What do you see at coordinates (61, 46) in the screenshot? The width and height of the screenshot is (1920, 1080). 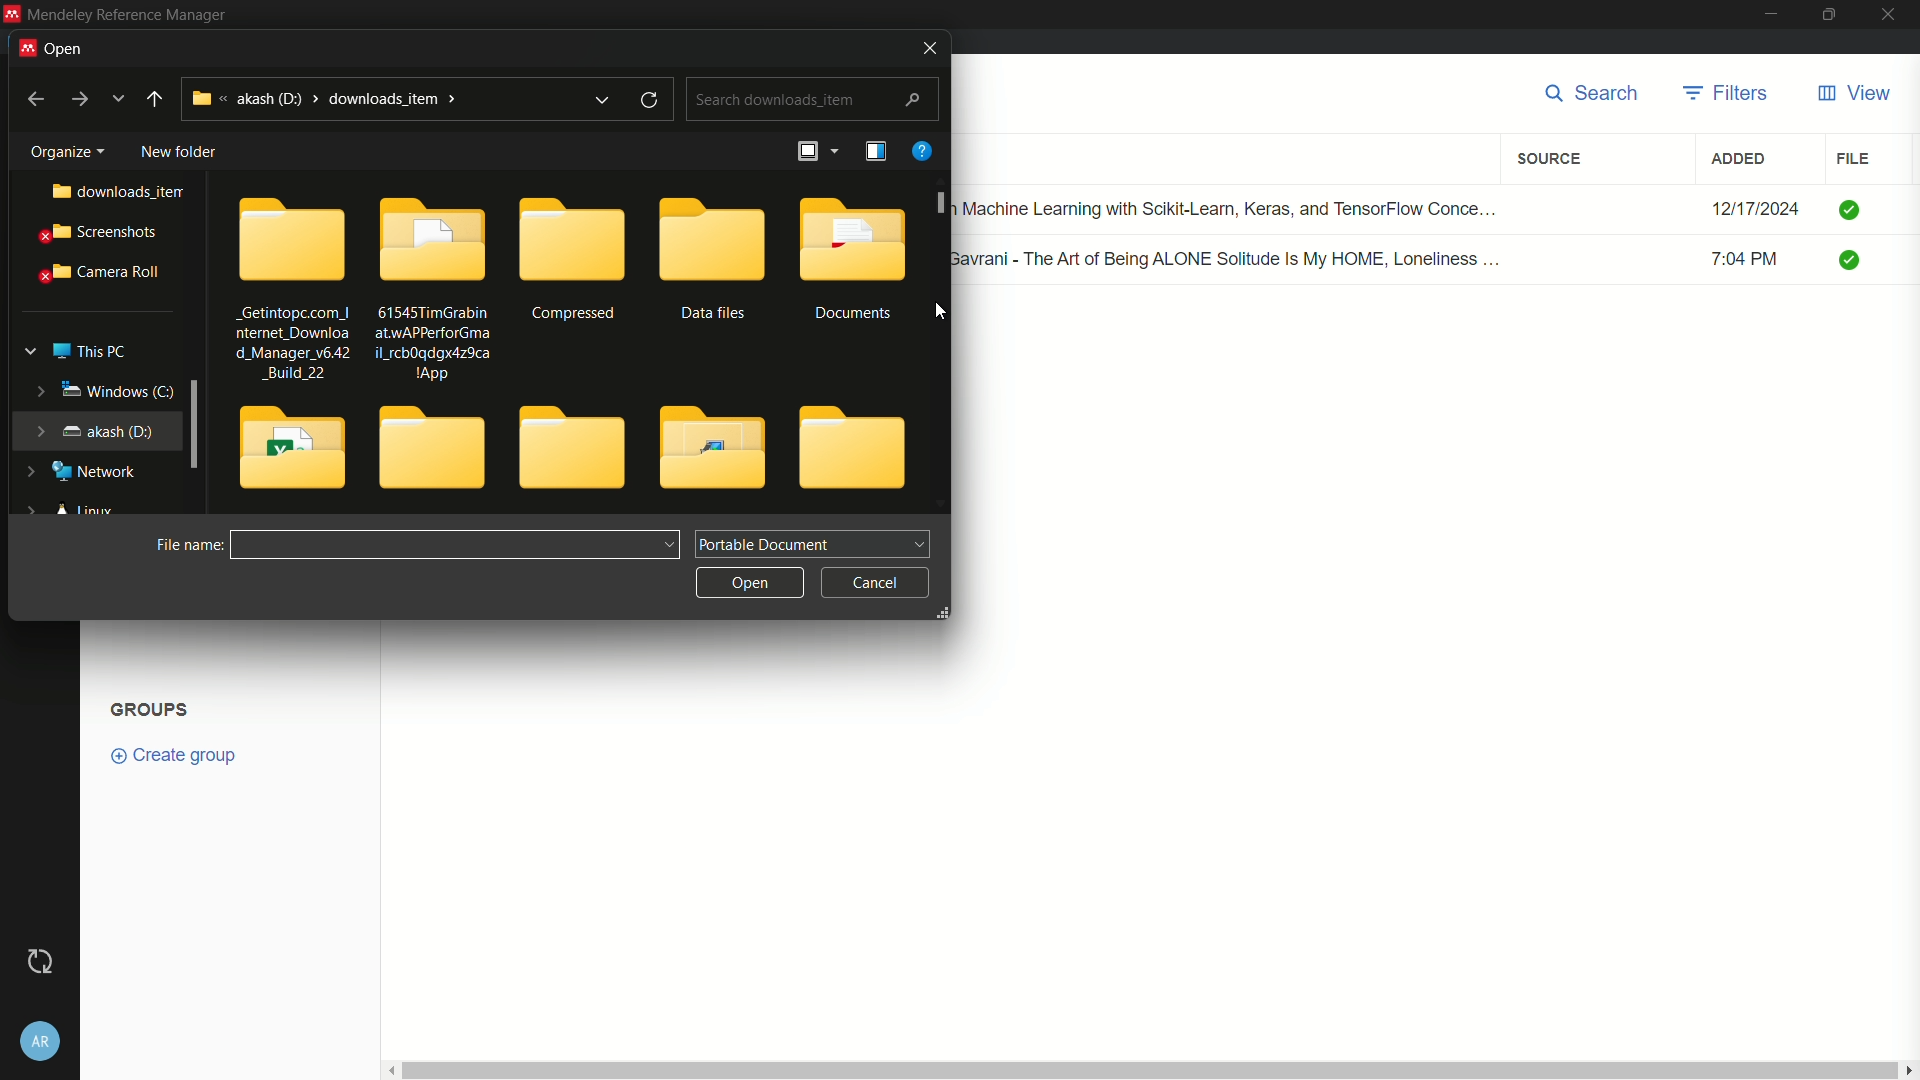 I see `open` at bounding box center [61, 46].